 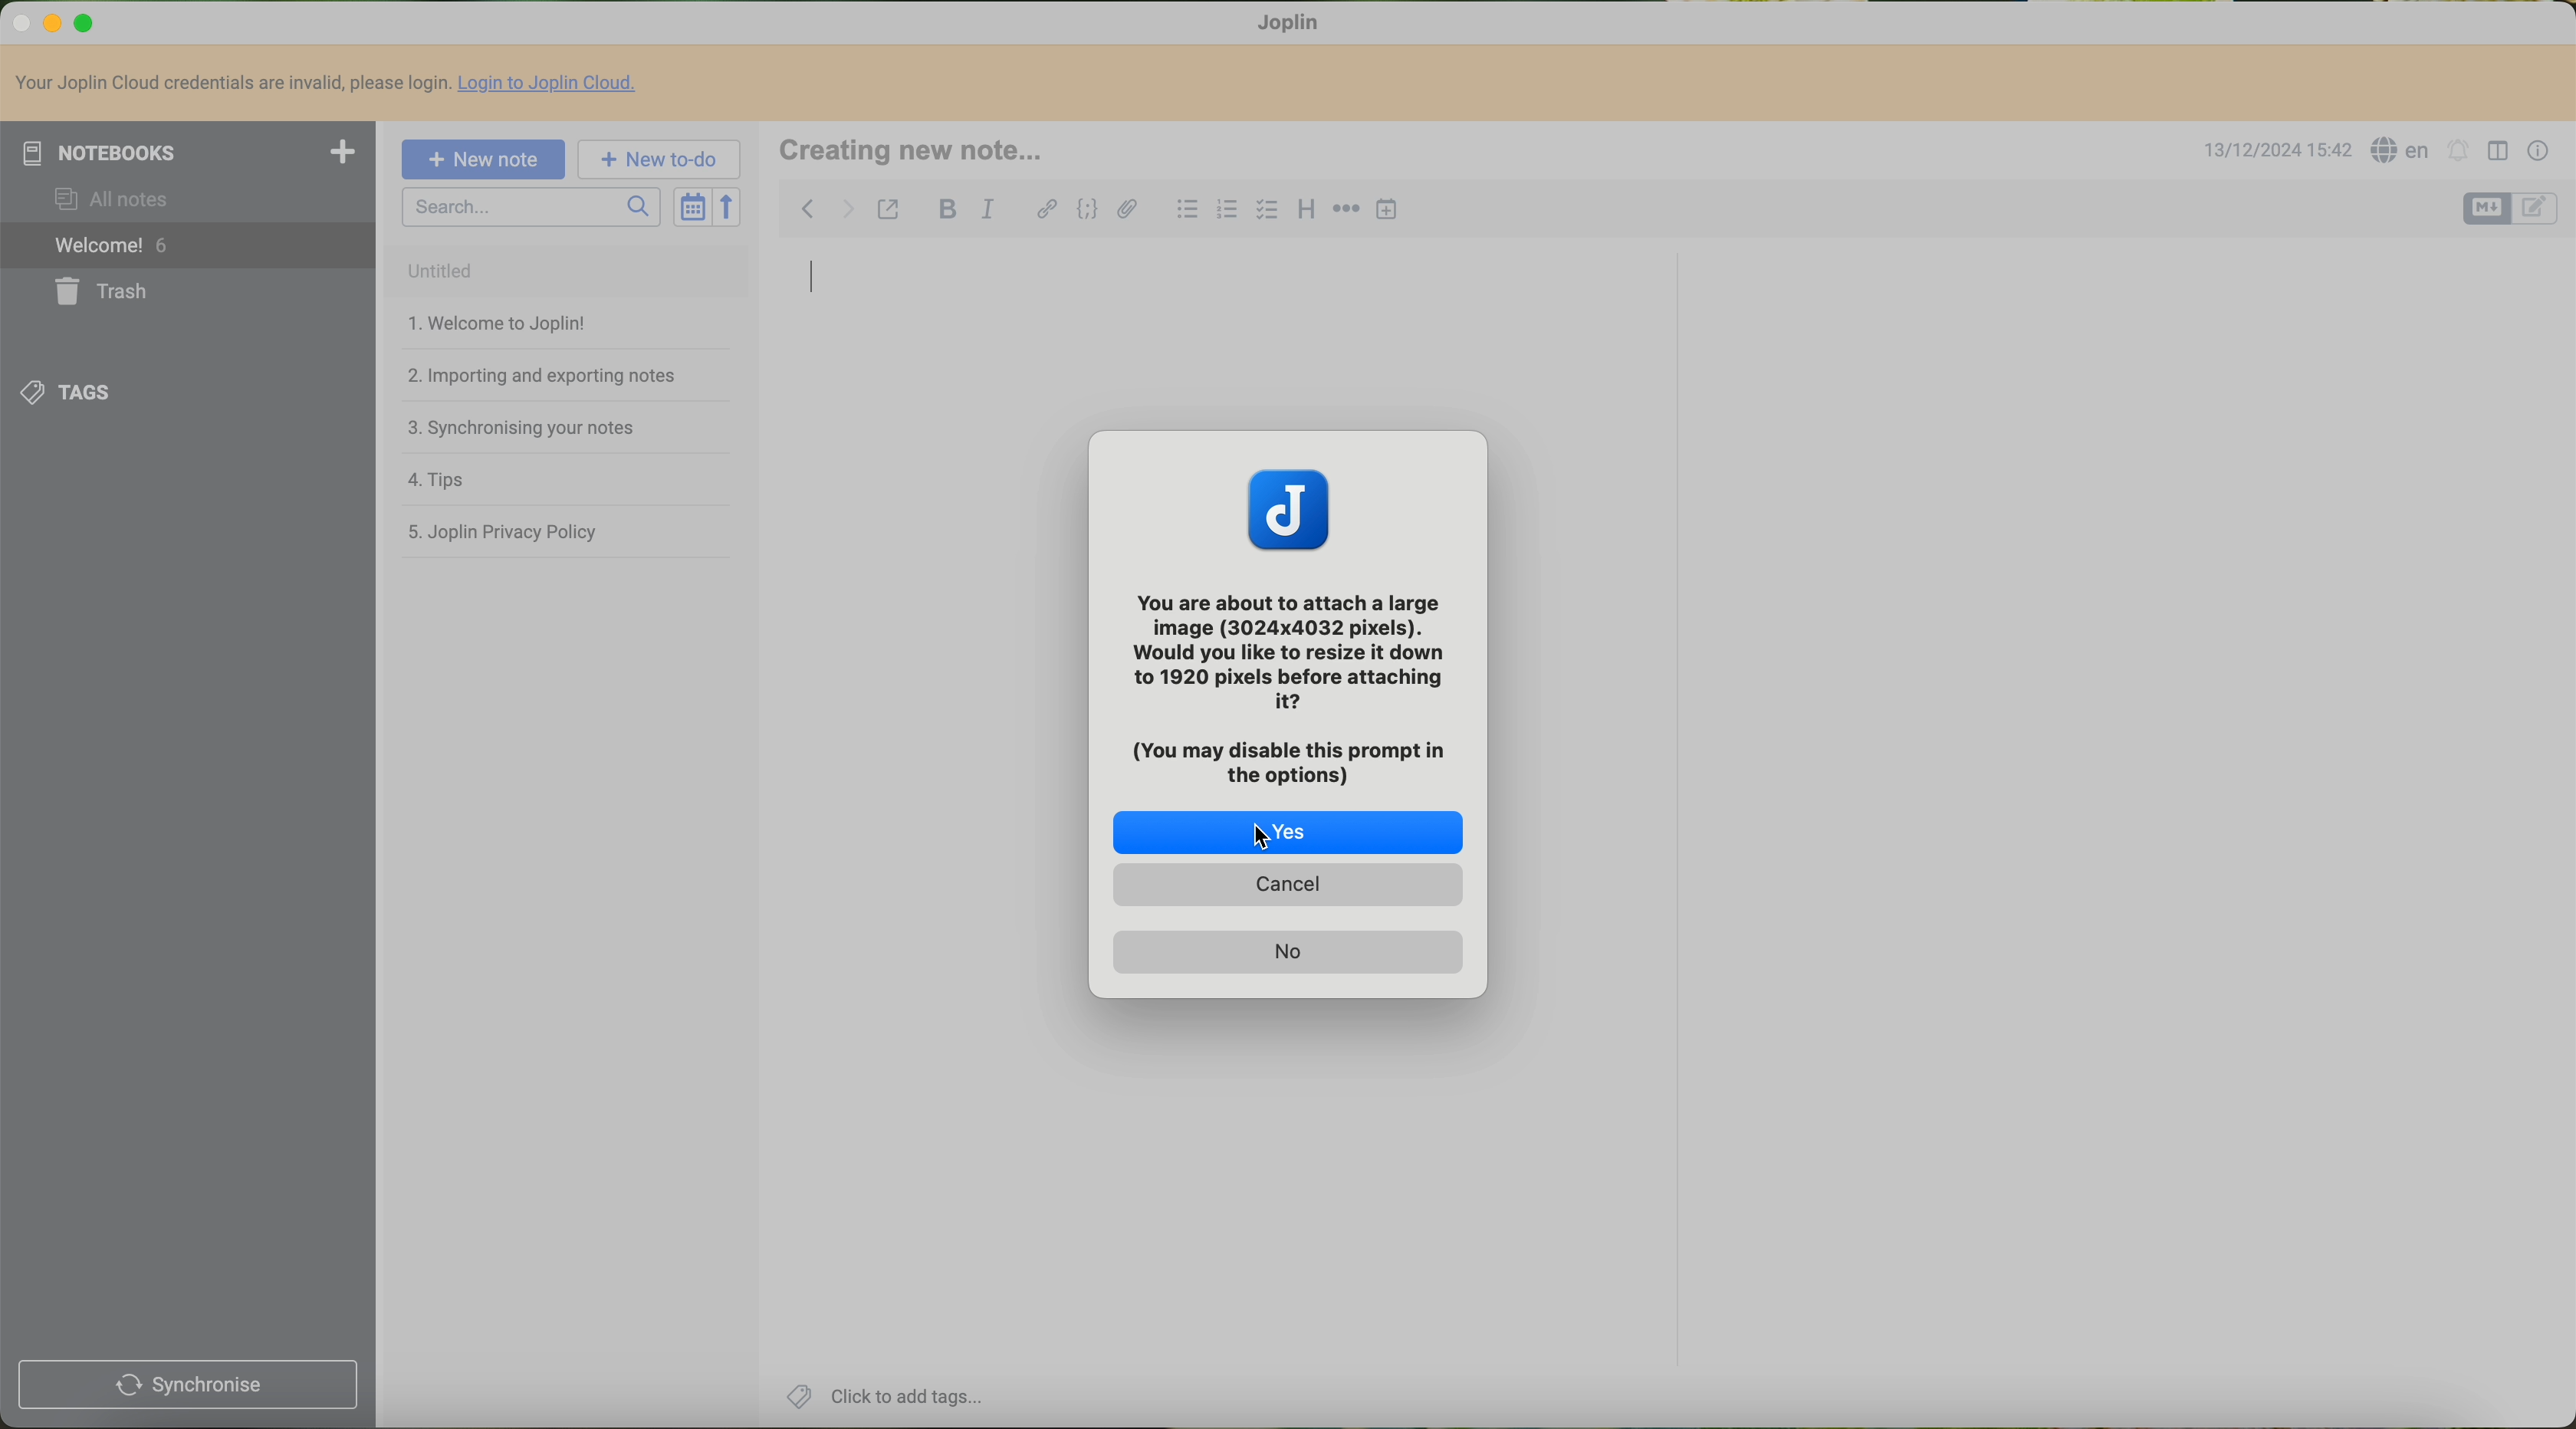 What do you see at coordinates (431, 479) in the screenshot?
I see `tips` at bounding box center [431, 479].